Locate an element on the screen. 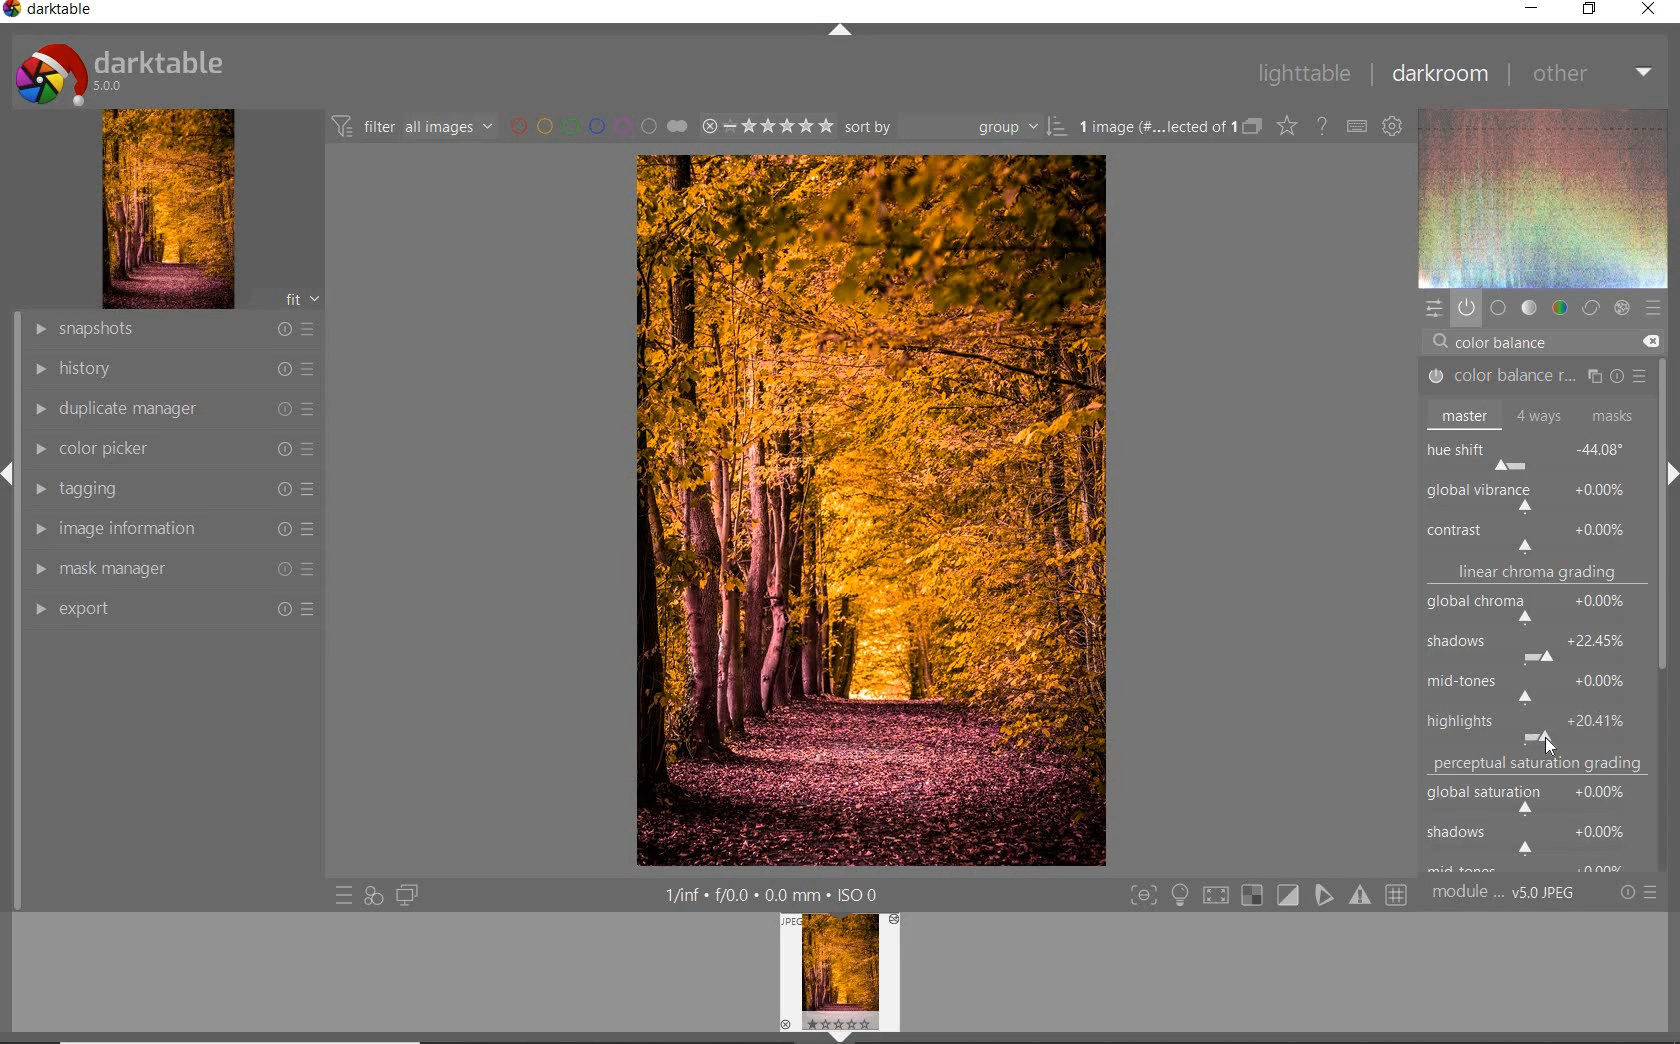  other is located at coordinates (1594, 75).